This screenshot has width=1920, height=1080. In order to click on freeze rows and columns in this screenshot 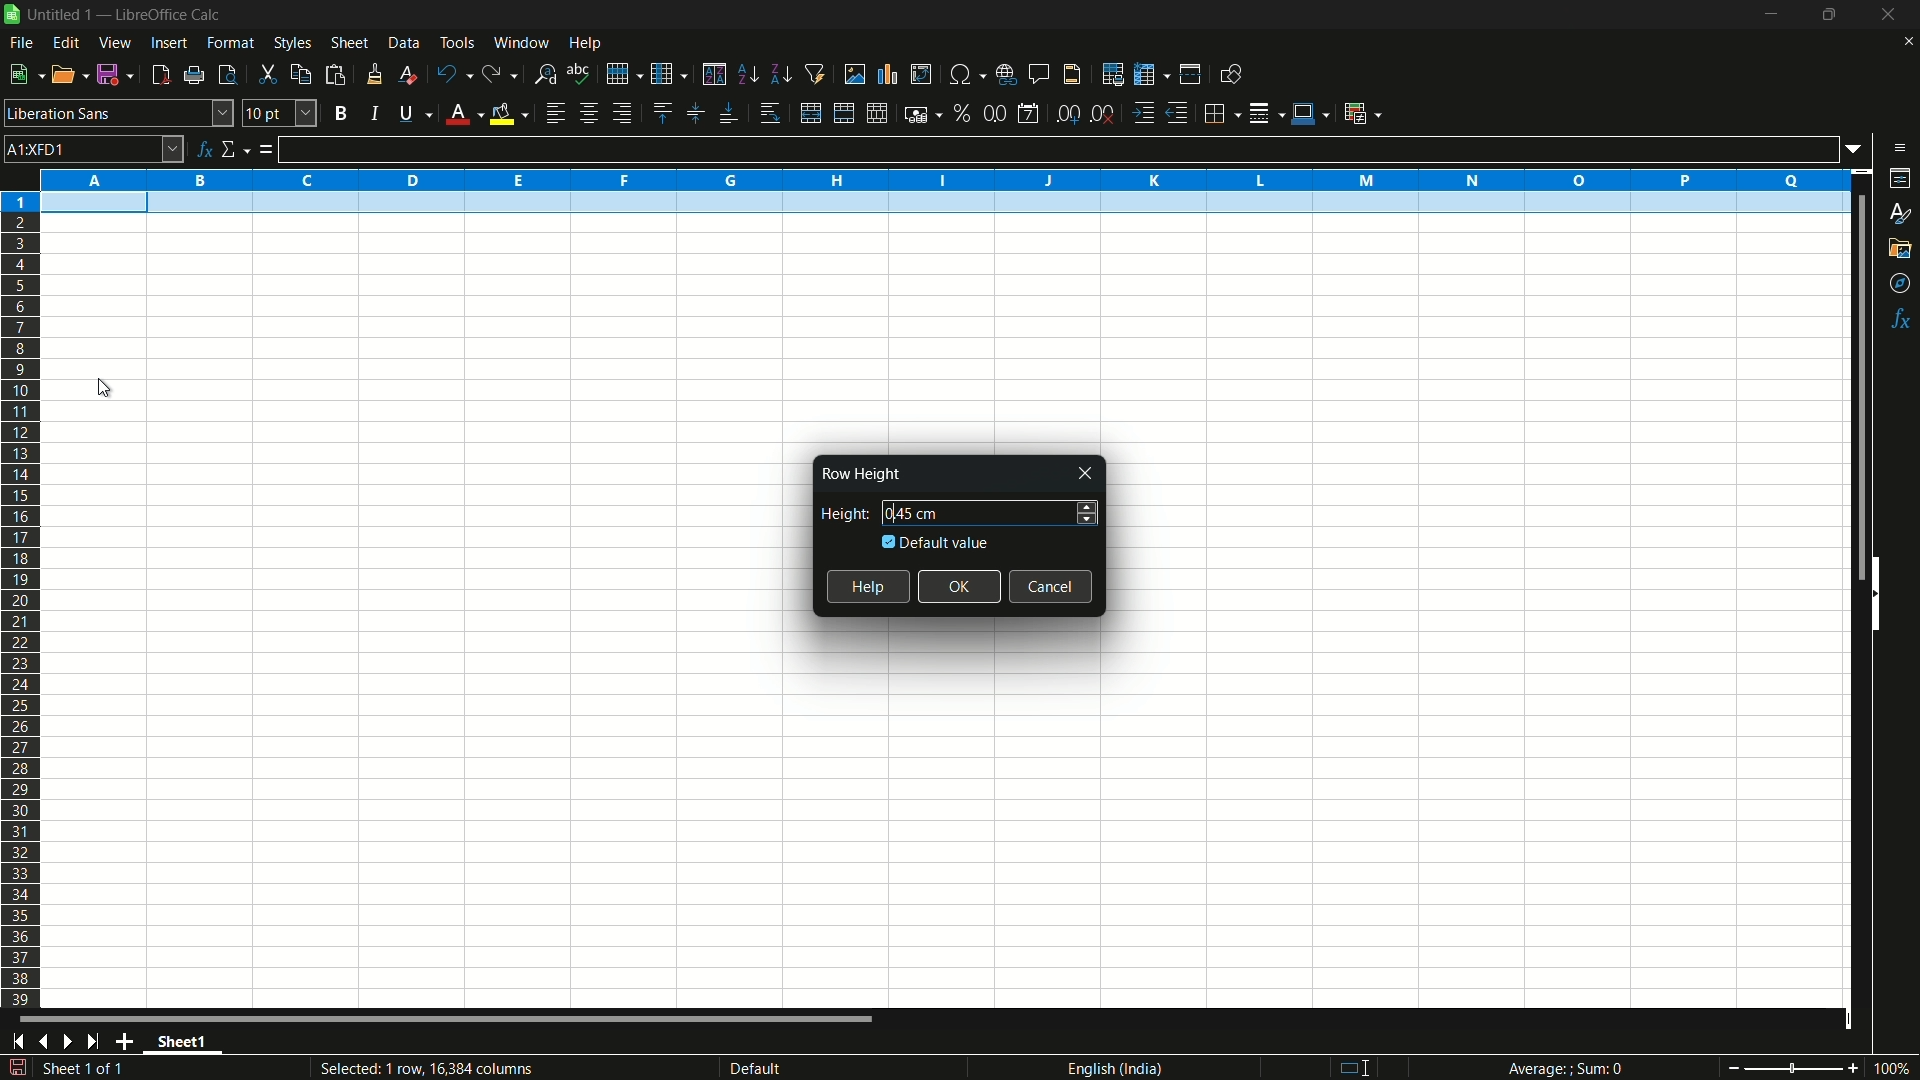, I will do `click(1150, 75)`.